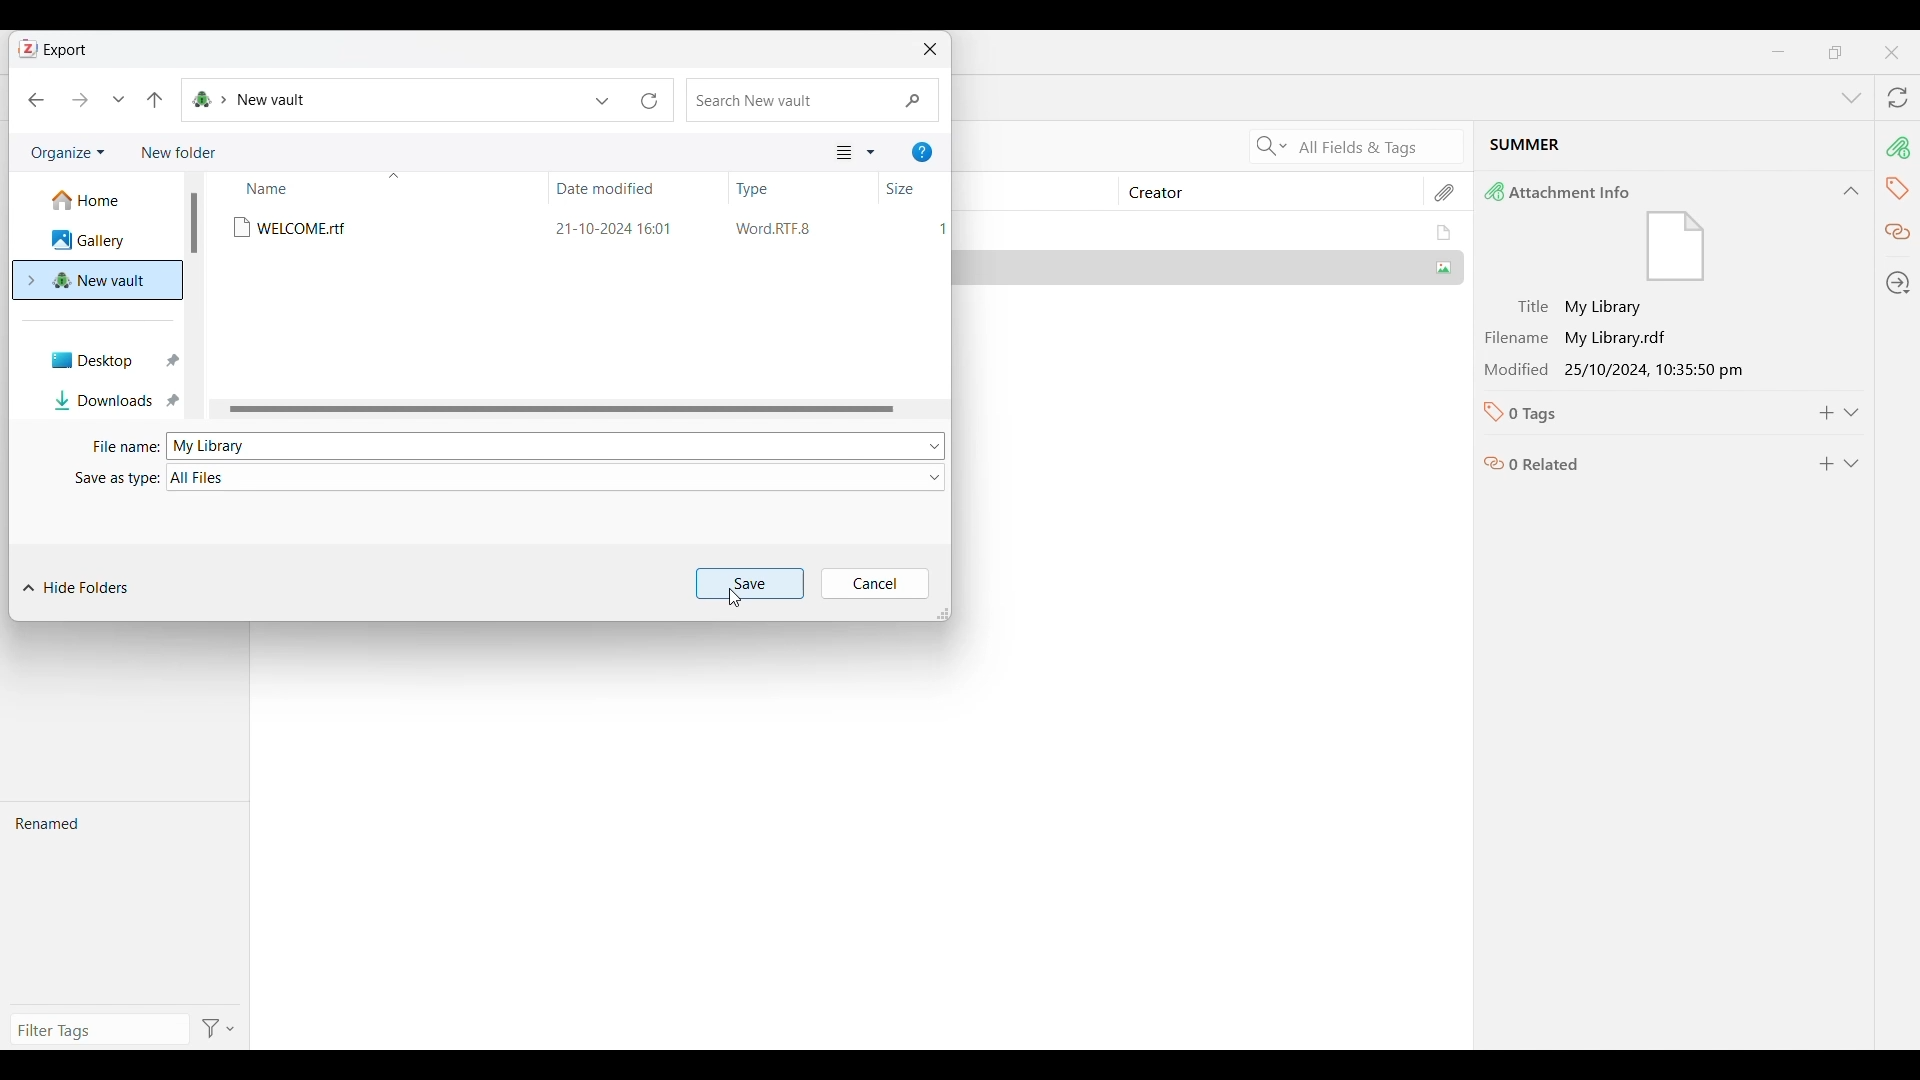  What do you see at coordinates (1446, 193) in the screenshot?
I see `Attachments` at bounding box center [1446, 193].